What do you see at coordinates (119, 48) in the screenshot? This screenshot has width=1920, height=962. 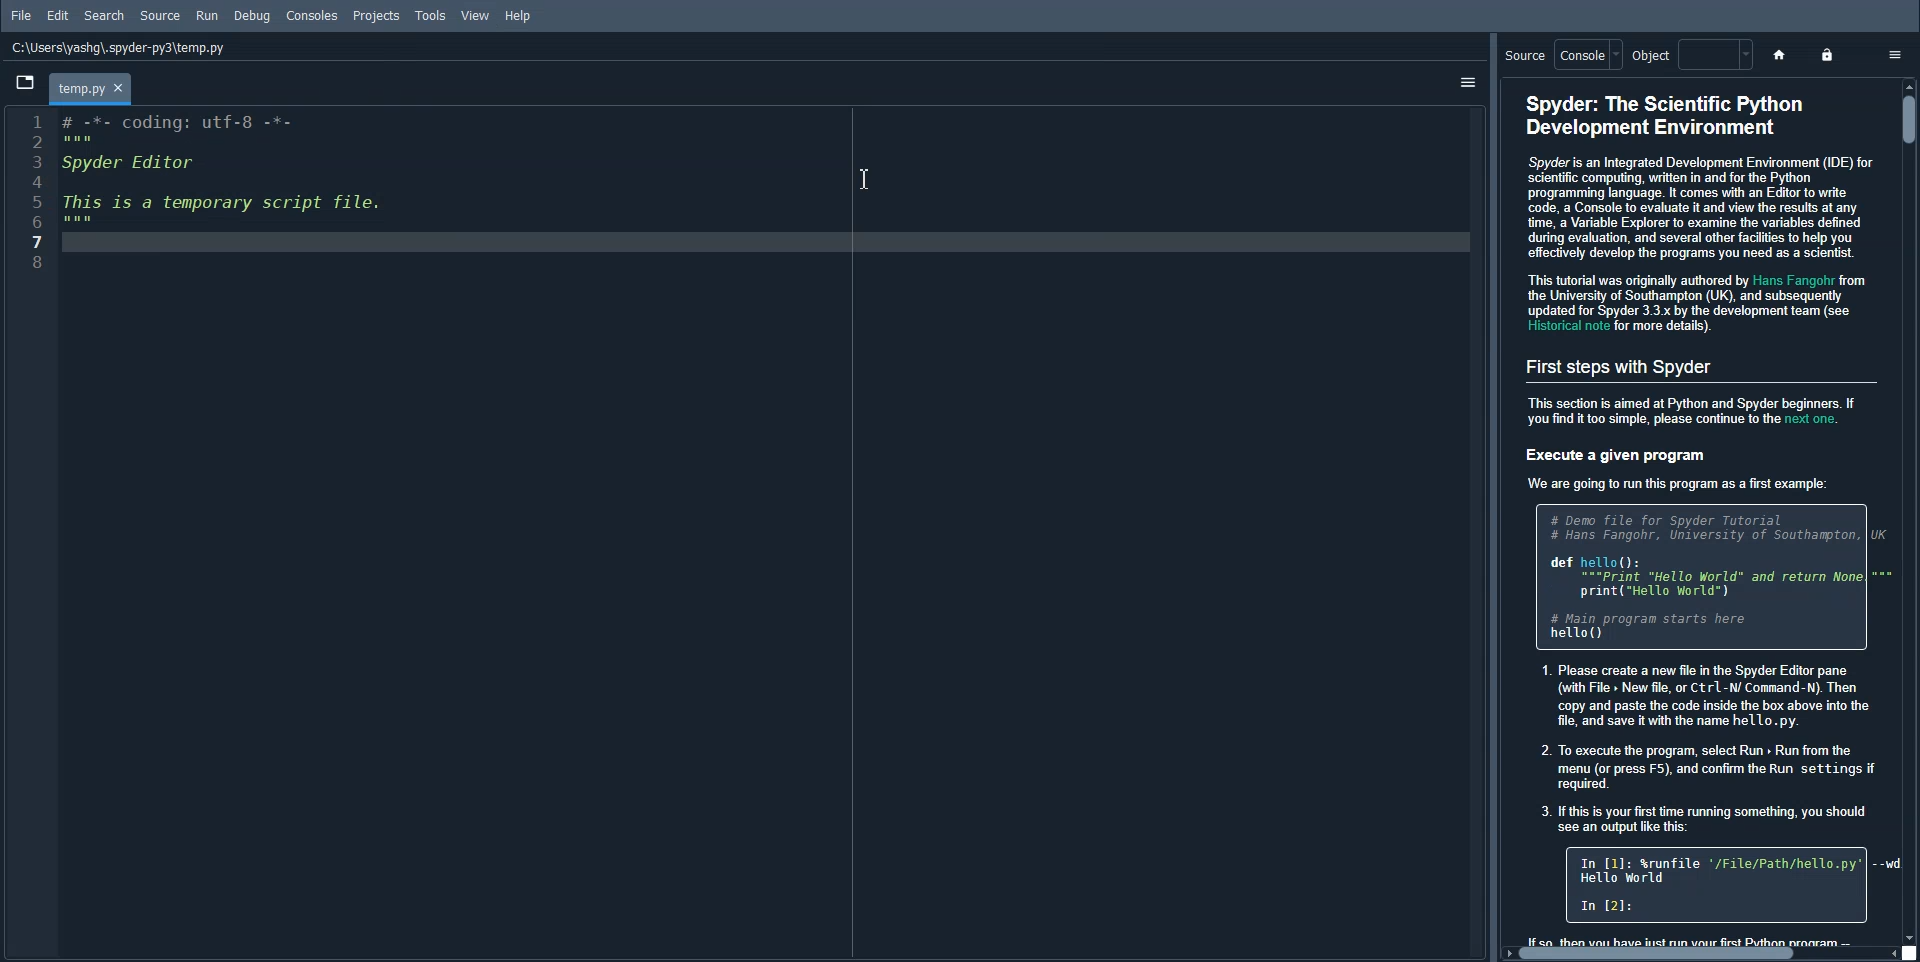 I see `File path ` at bounding box center [119, 48].